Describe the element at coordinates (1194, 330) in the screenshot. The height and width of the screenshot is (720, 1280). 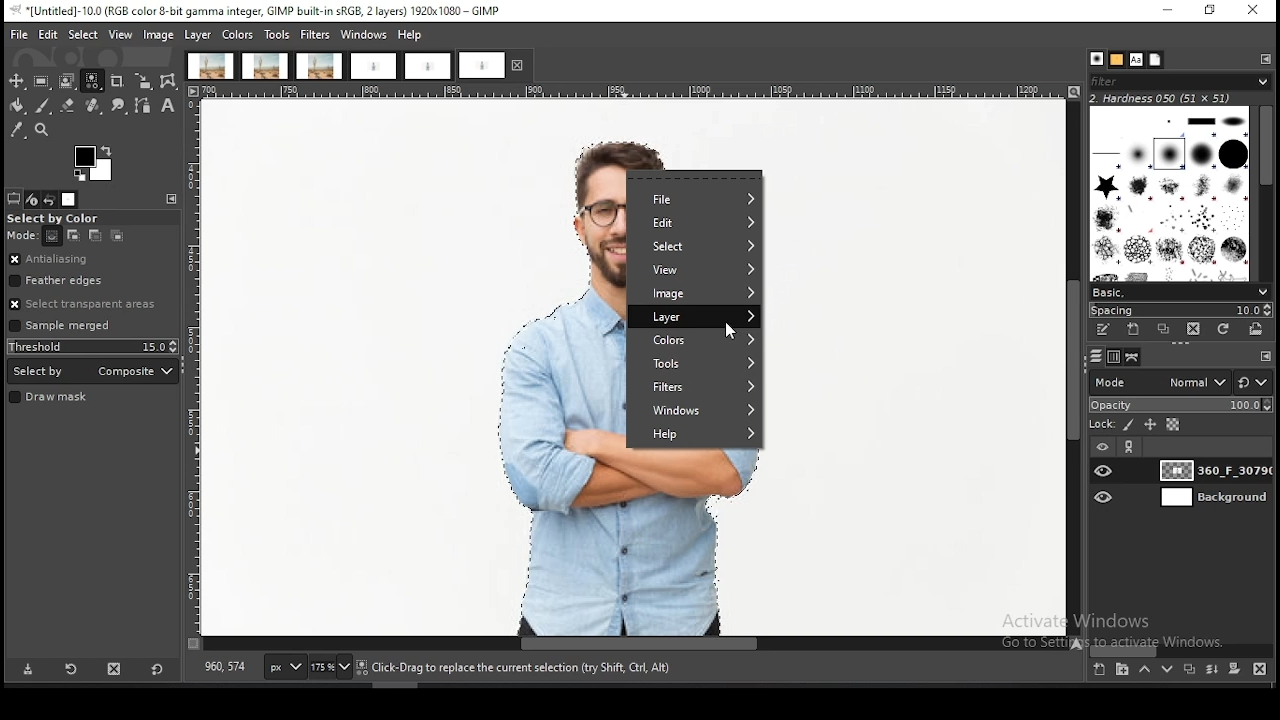
I see `delete brush` at that location.